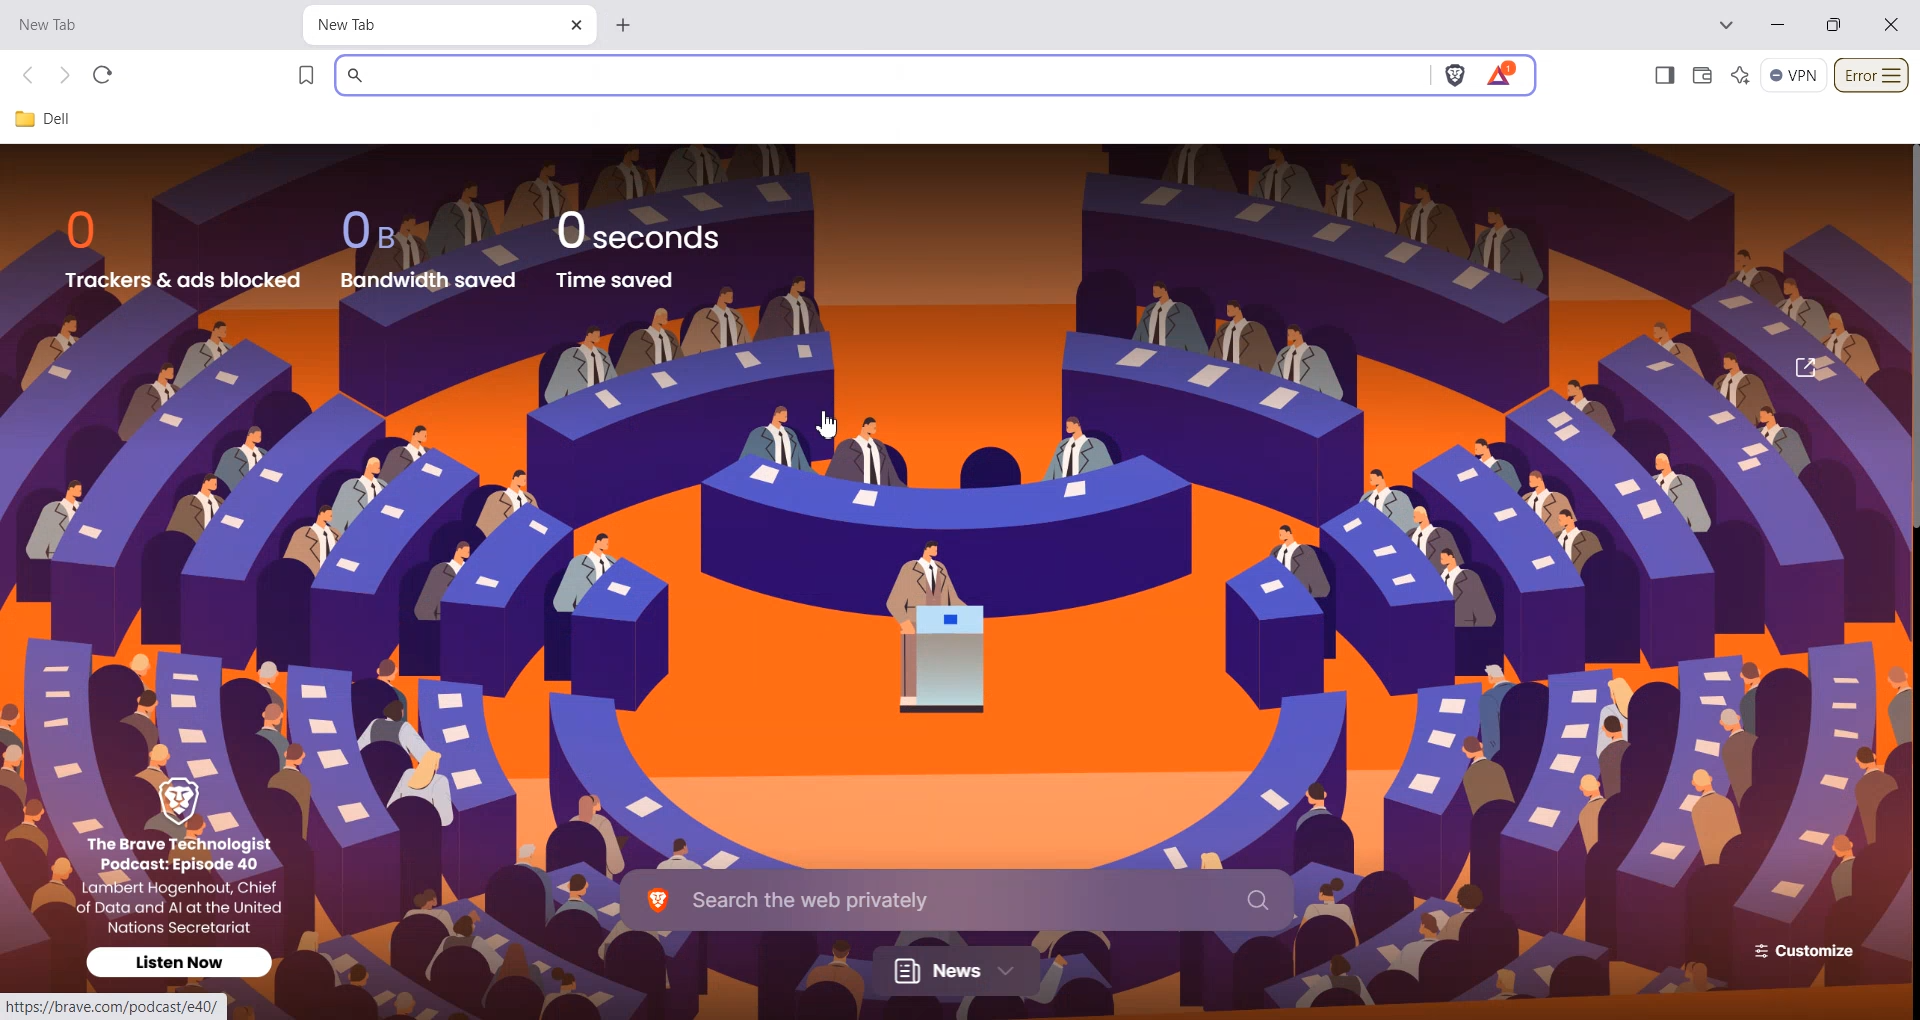 The width and height of the screenshot is (1920, 1020). Describe the element at coordinates (183, 280) in the screenshot. I see `Trackers & ads blocked` at that location.